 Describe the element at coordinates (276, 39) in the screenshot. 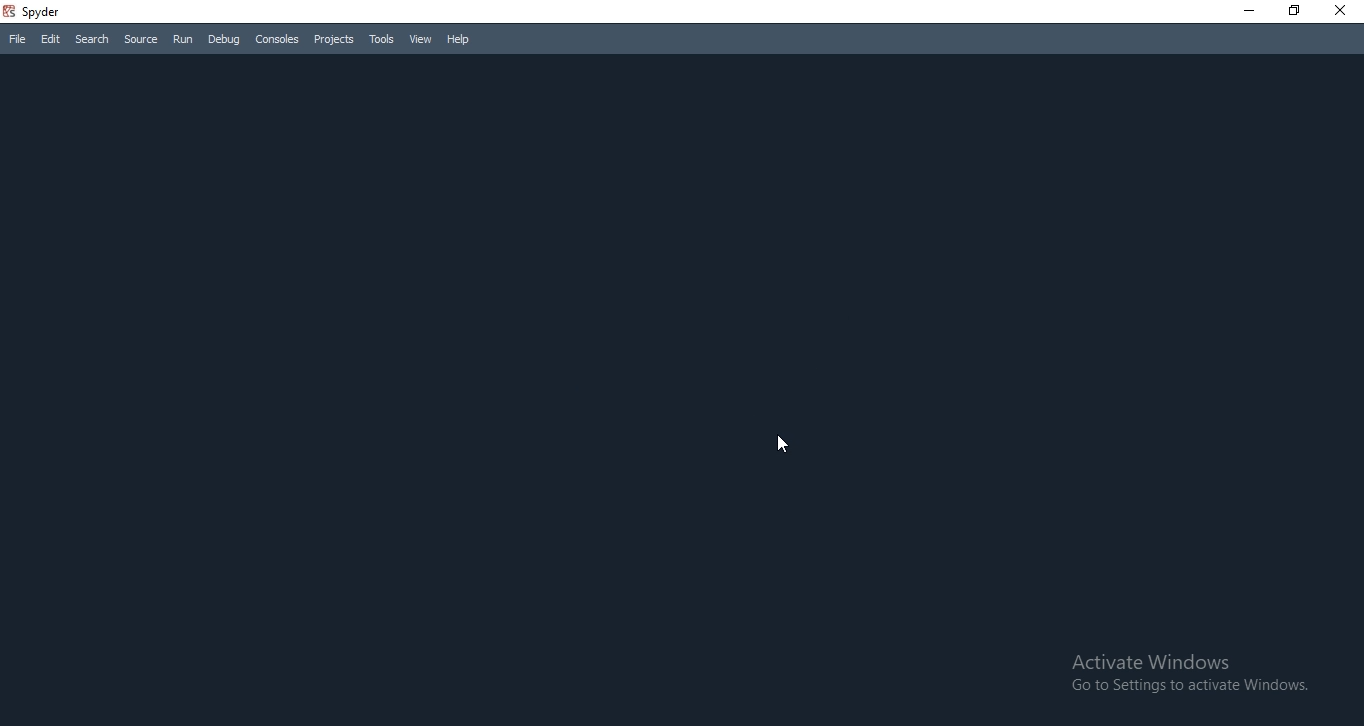

I see `Consoles` at that location.